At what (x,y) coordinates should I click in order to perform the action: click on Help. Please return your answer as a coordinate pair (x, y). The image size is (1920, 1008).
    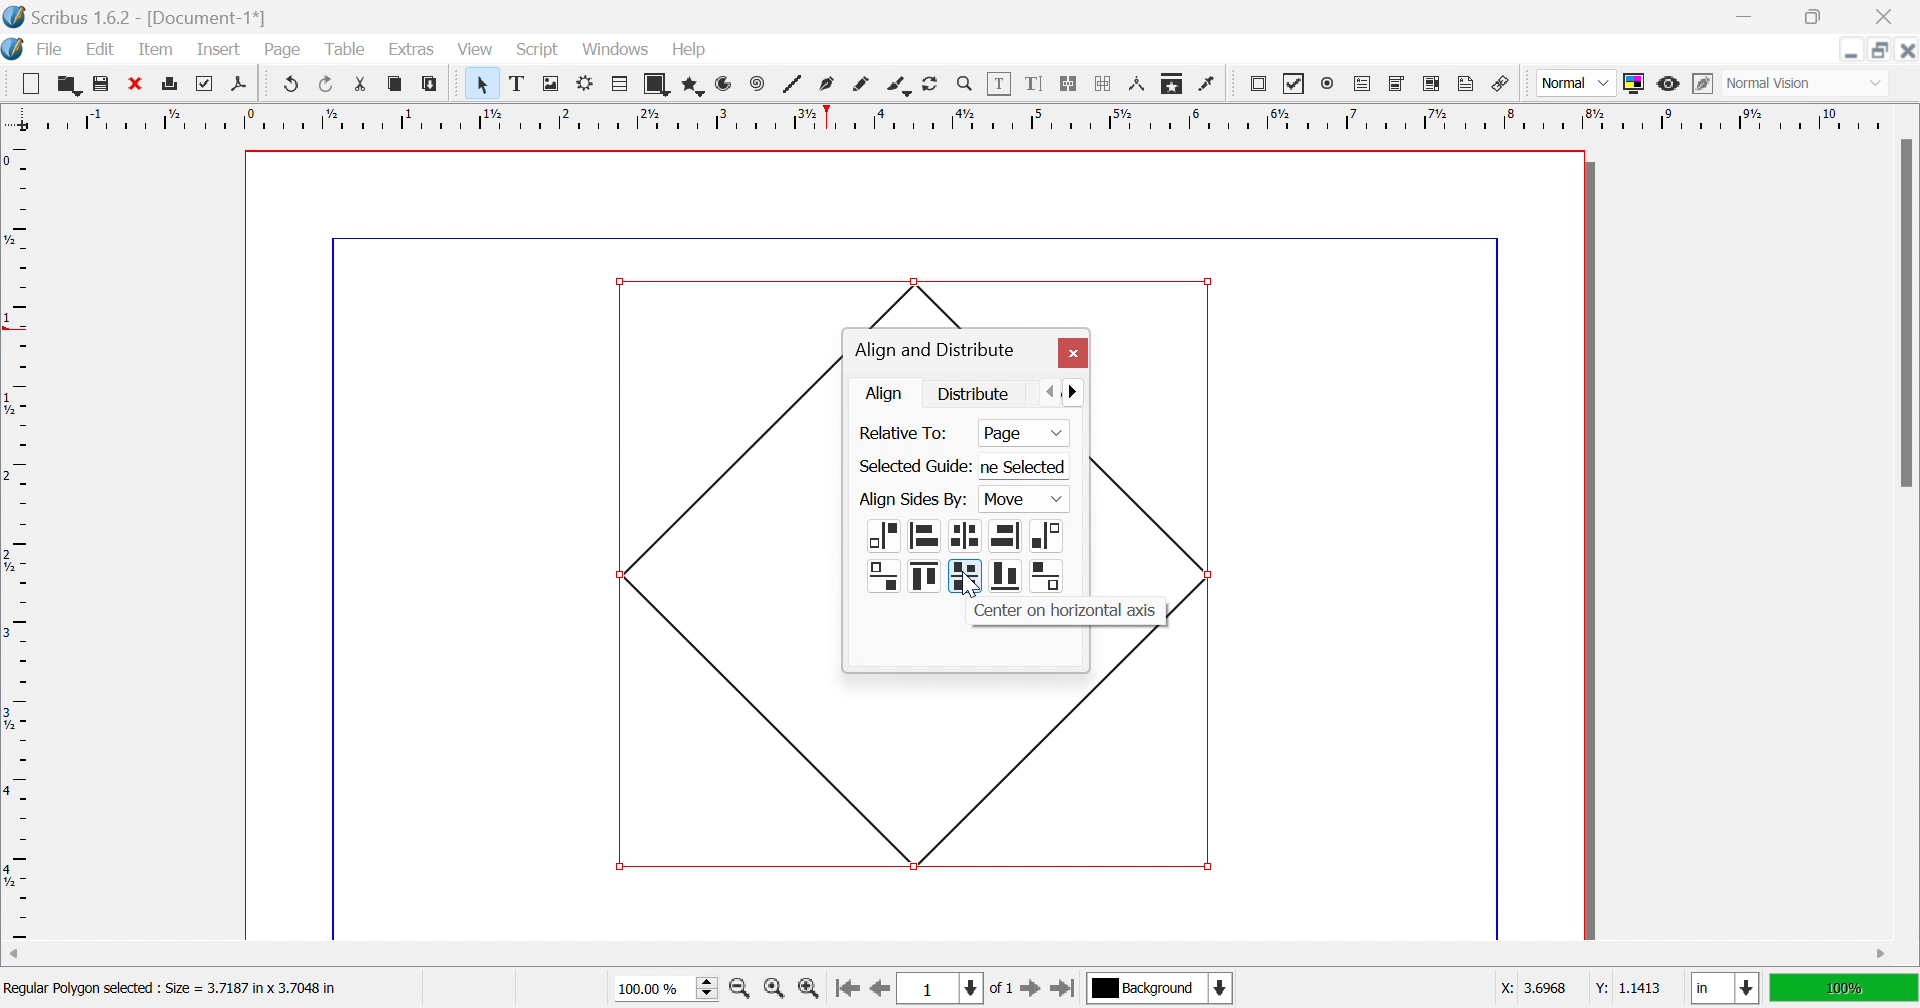
    Looking at the image, I should click on (690, 50).